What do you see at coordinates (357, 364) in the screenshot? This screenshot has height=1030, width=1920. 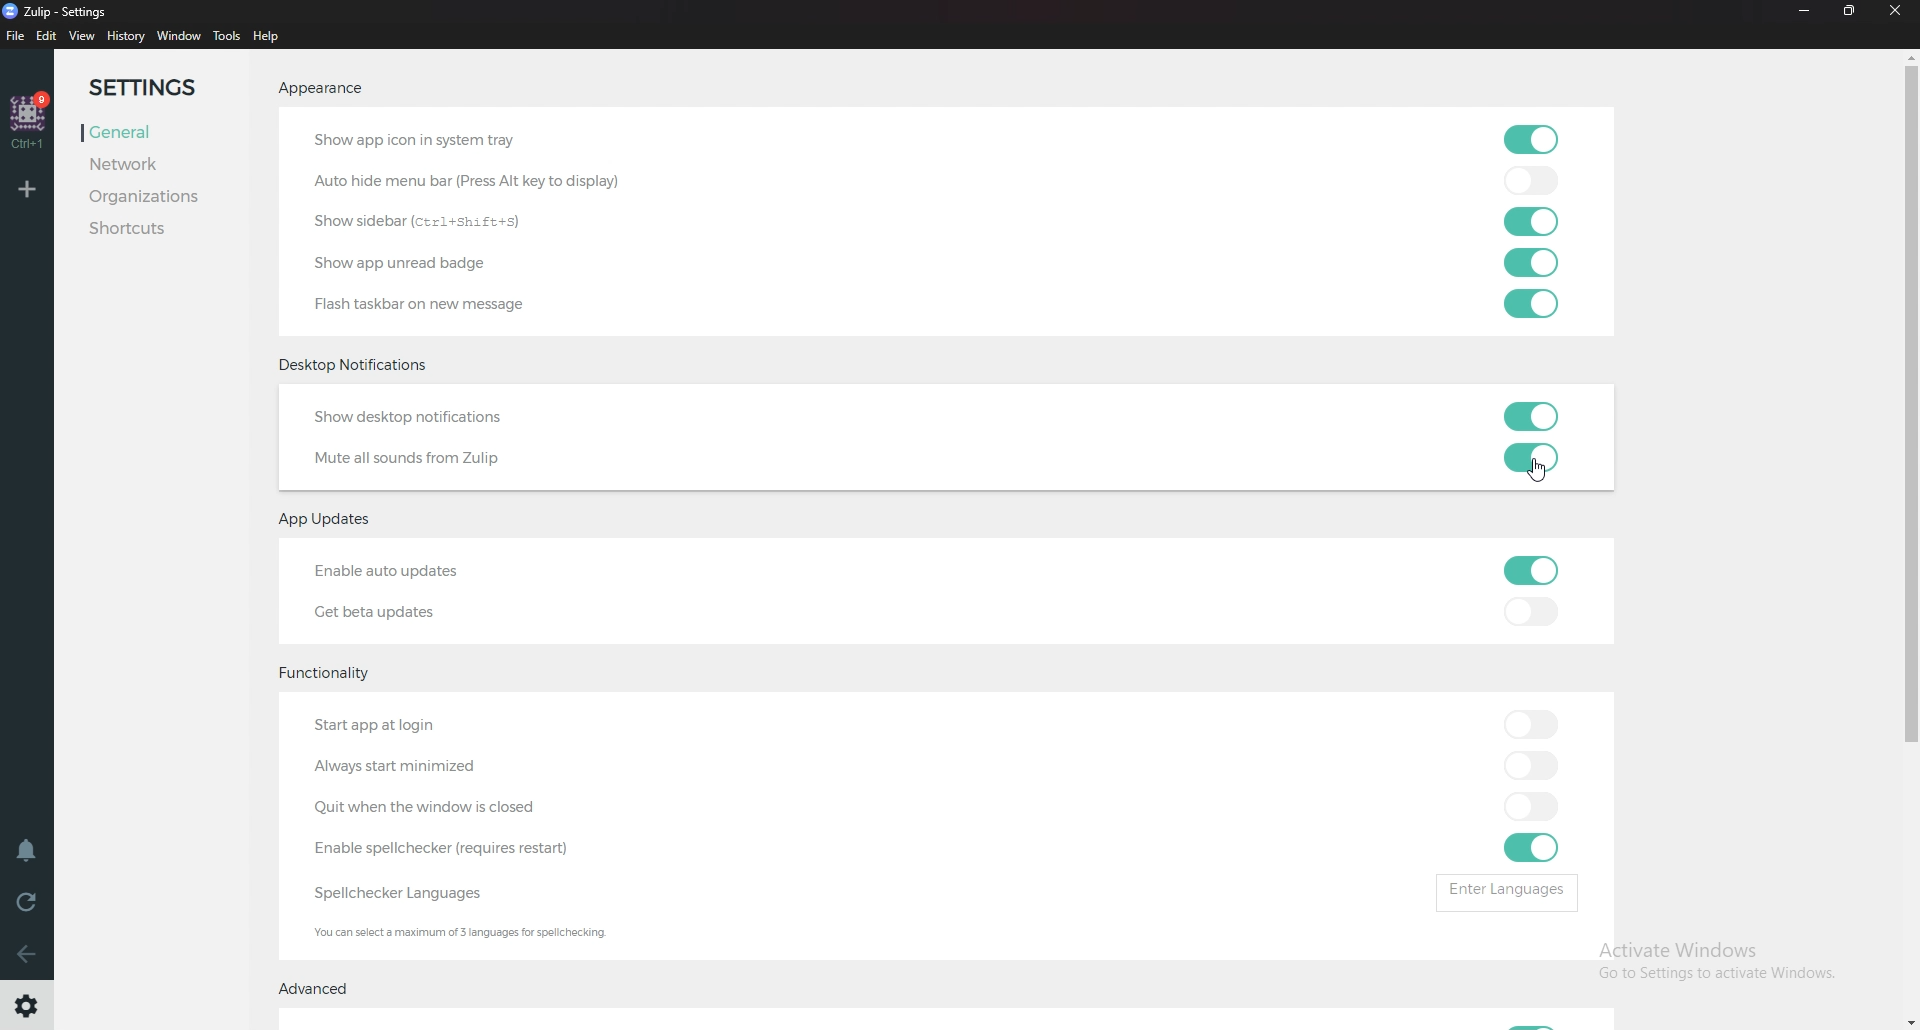 I see `Desktop notifications` at bounding box center [357, 364].